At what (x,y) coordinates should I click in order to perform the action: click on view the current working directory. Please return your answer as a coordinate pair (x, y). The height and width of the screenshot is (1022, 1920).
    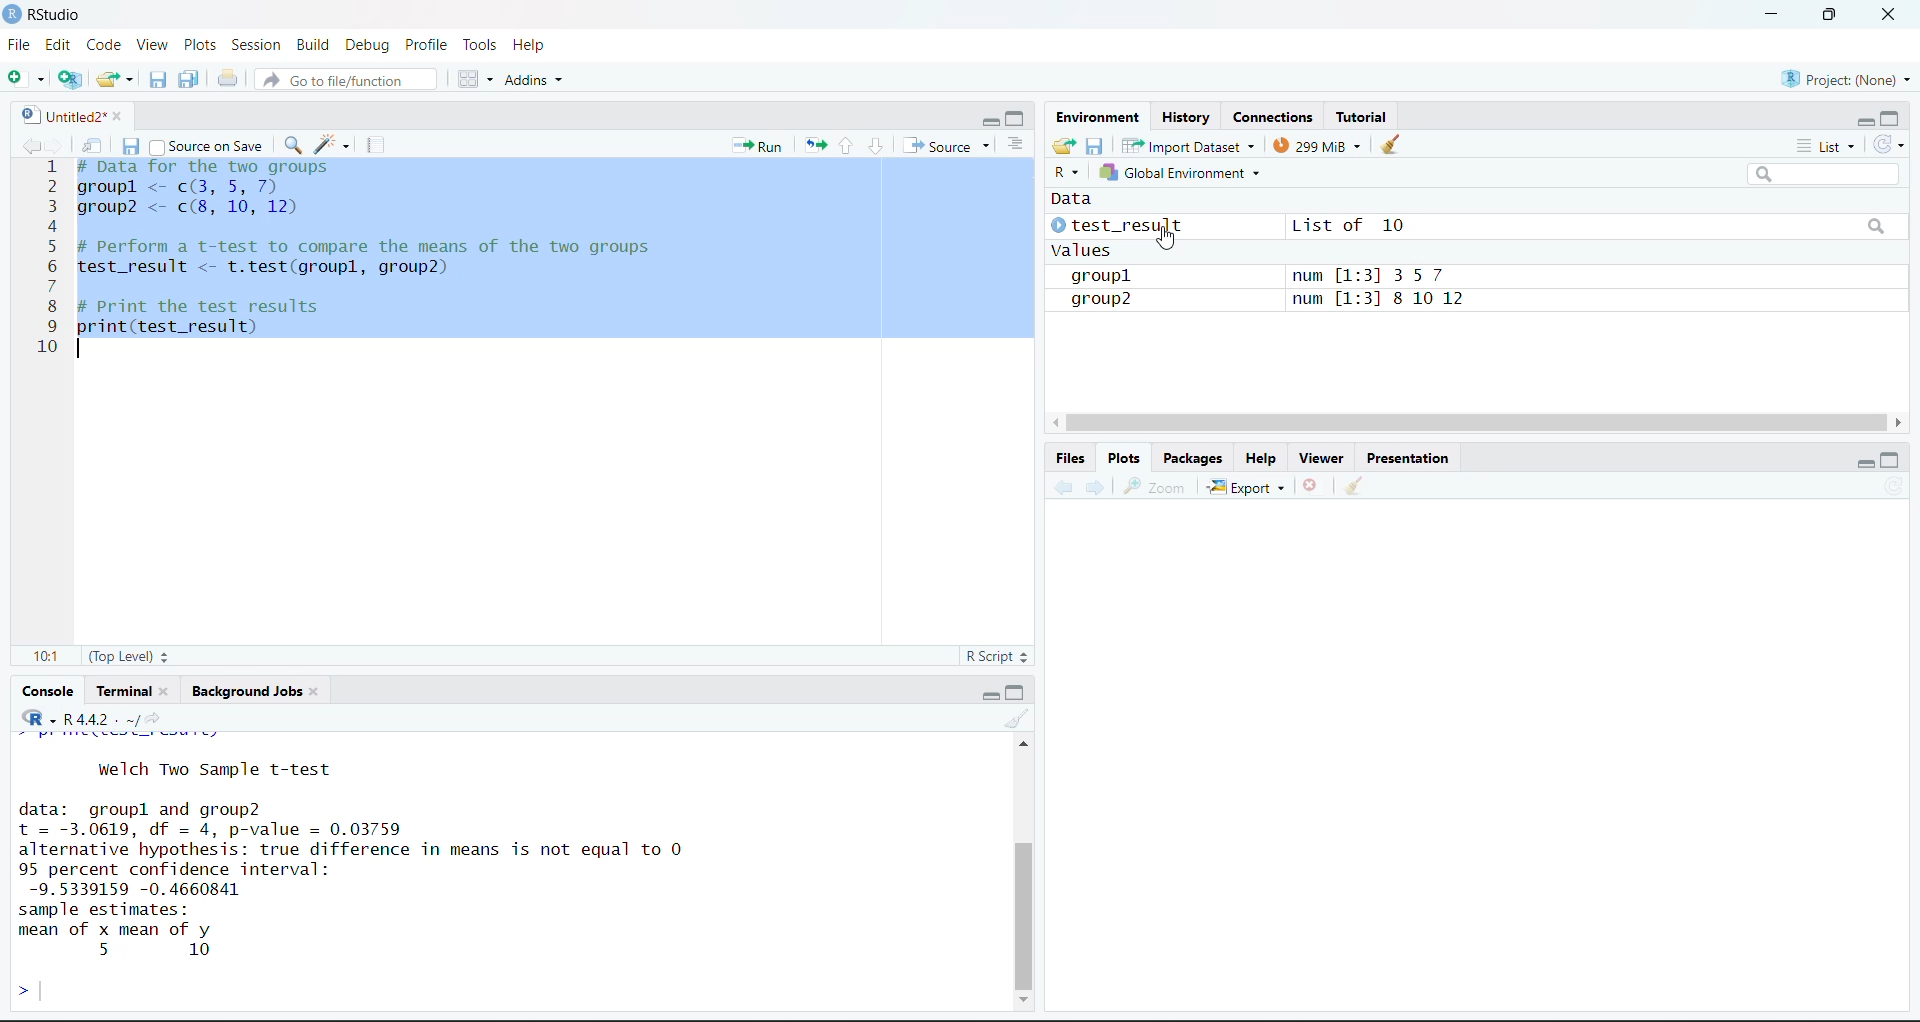
    Looking at the image, I should click on (155, 717).